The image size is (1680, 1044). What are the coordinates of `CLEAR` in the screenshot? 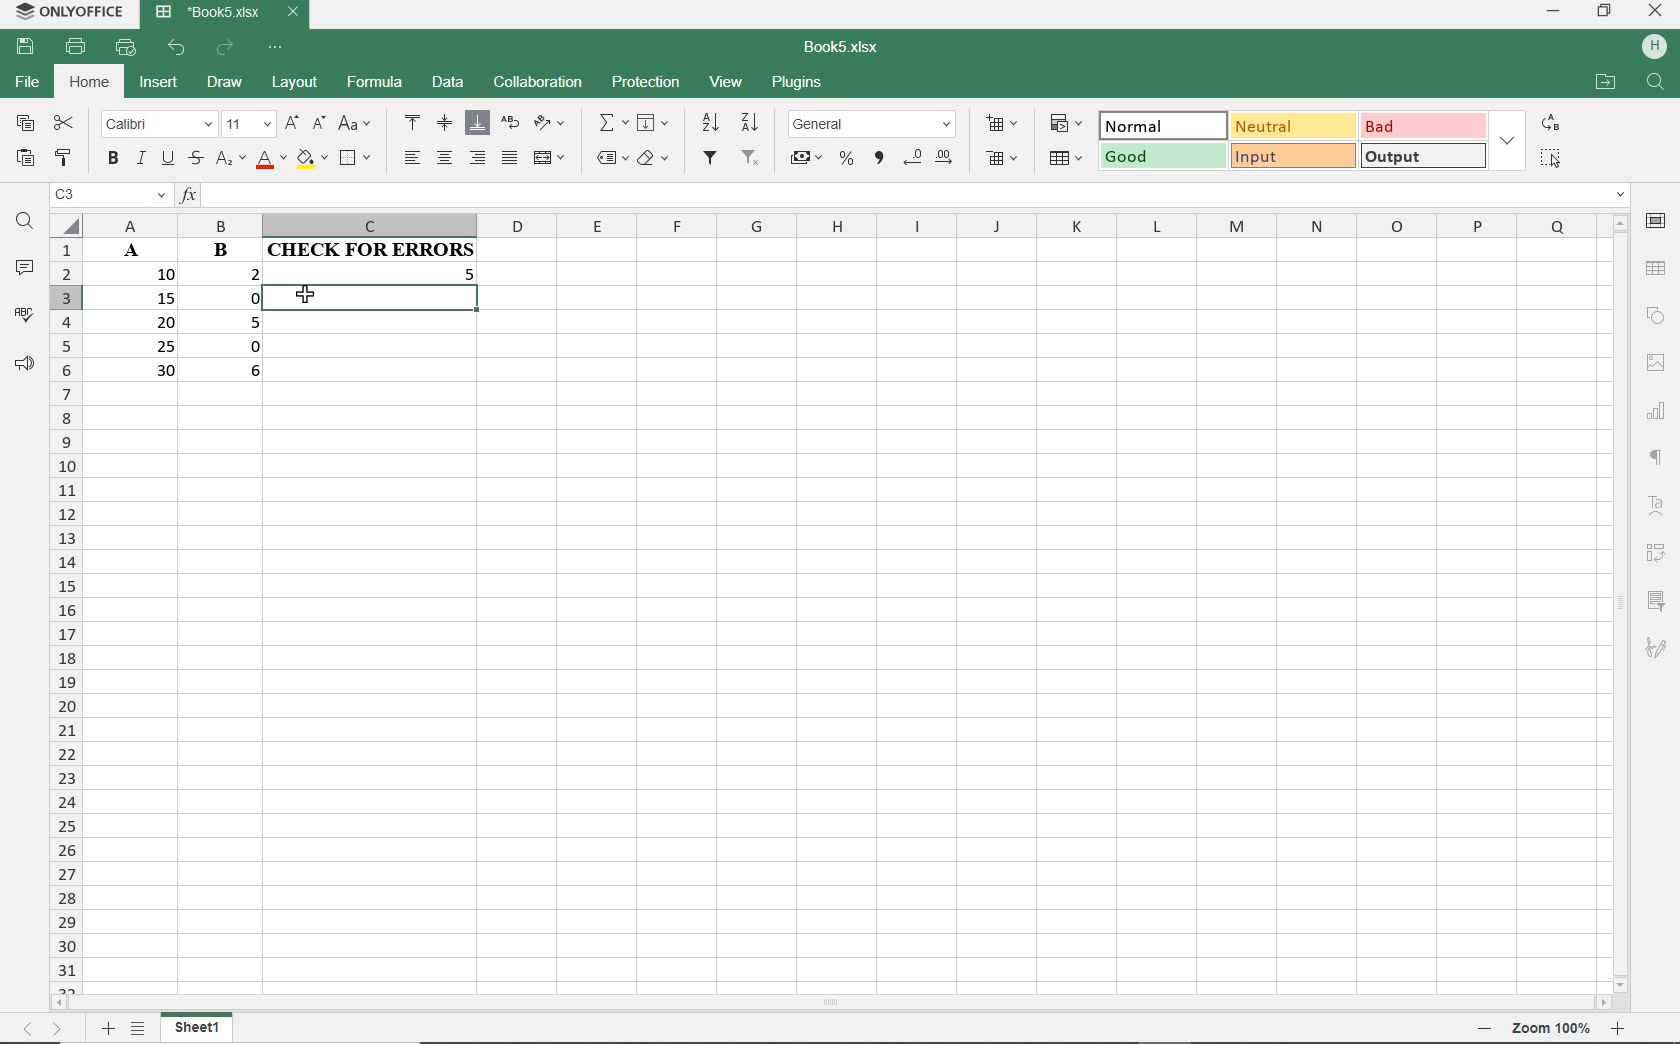 It's located at (655, 157).